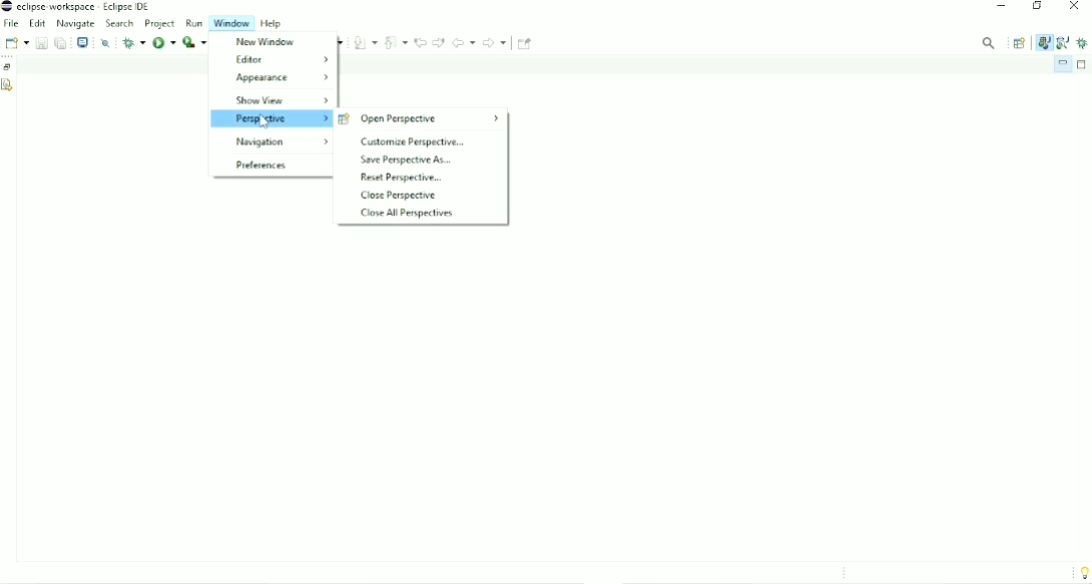 The width and height of the screenshot is (1092, 584). What do you see at coordinates (266, 122) in the screenshot?
I see `Cursor` at bounding box center [266, 122].